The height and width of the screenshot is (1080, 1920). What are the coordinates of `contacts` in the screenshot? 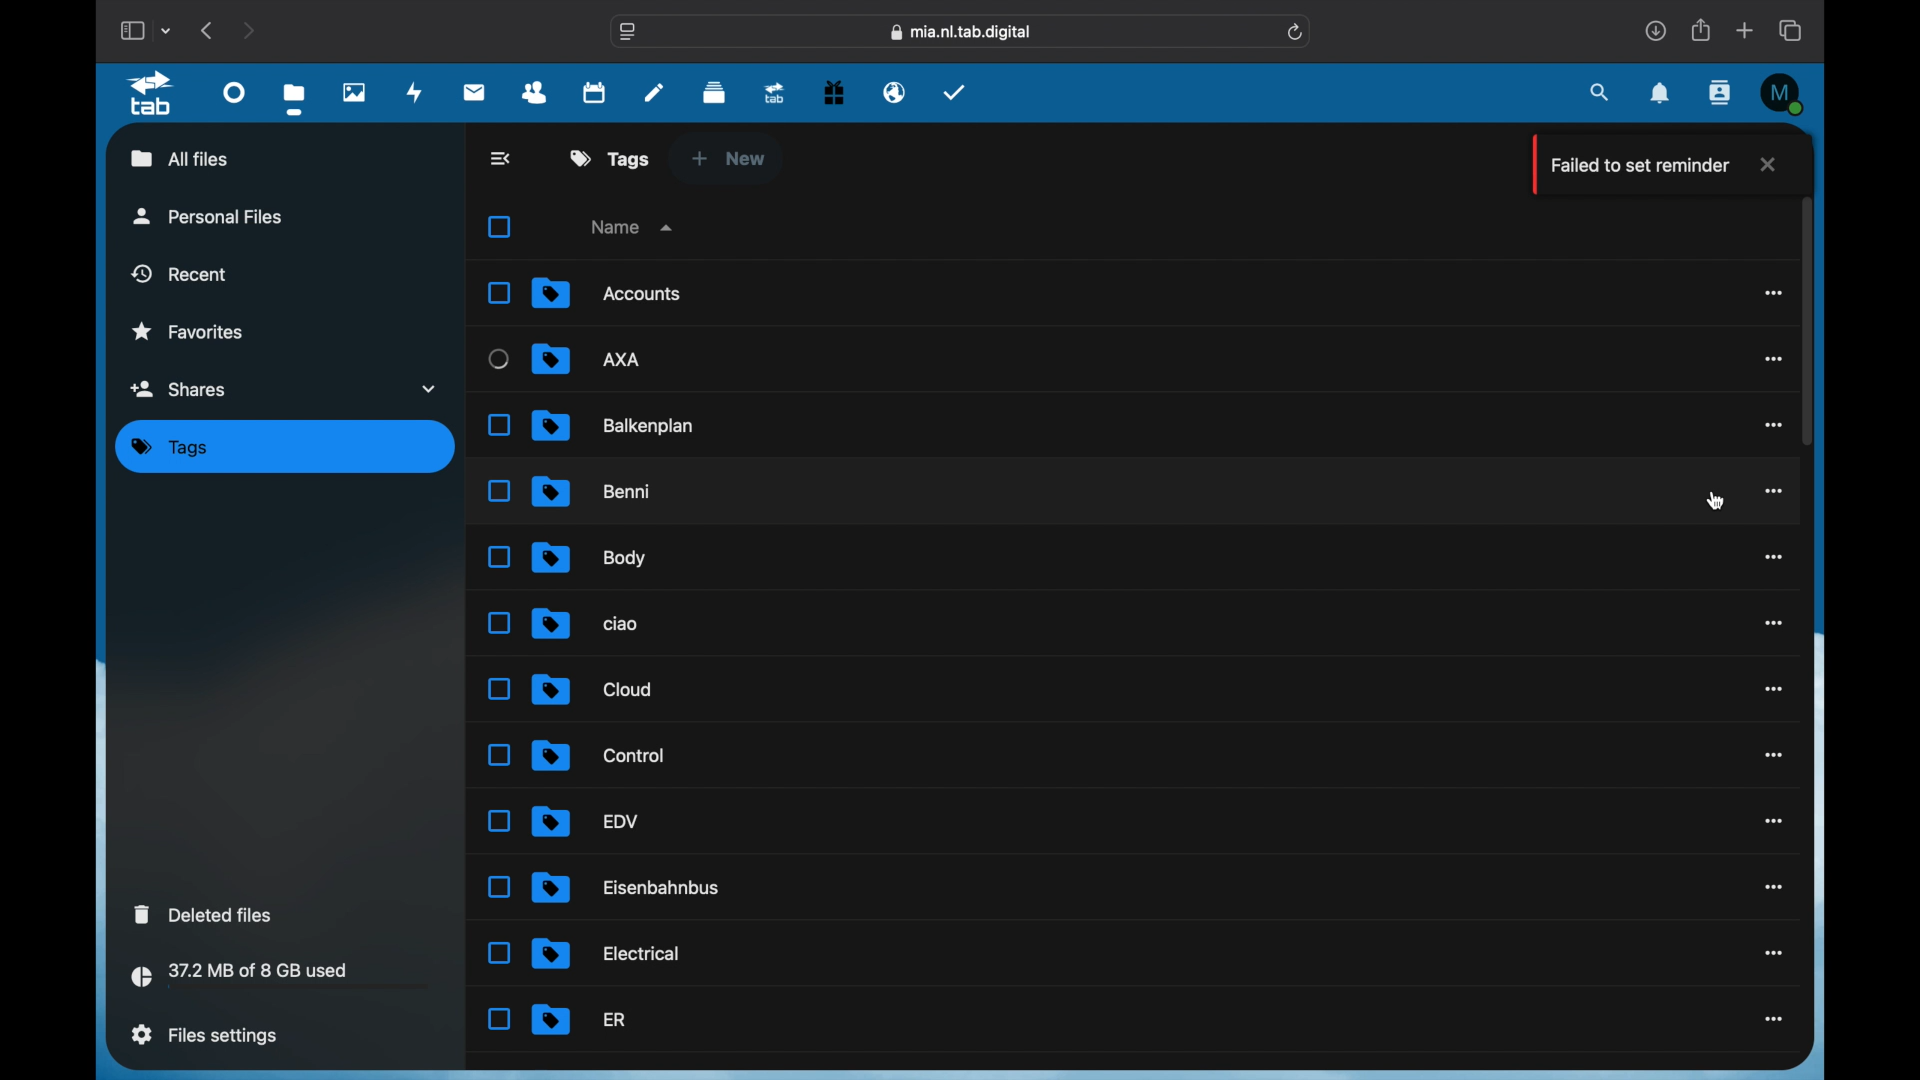 It's located at (1721, 94).